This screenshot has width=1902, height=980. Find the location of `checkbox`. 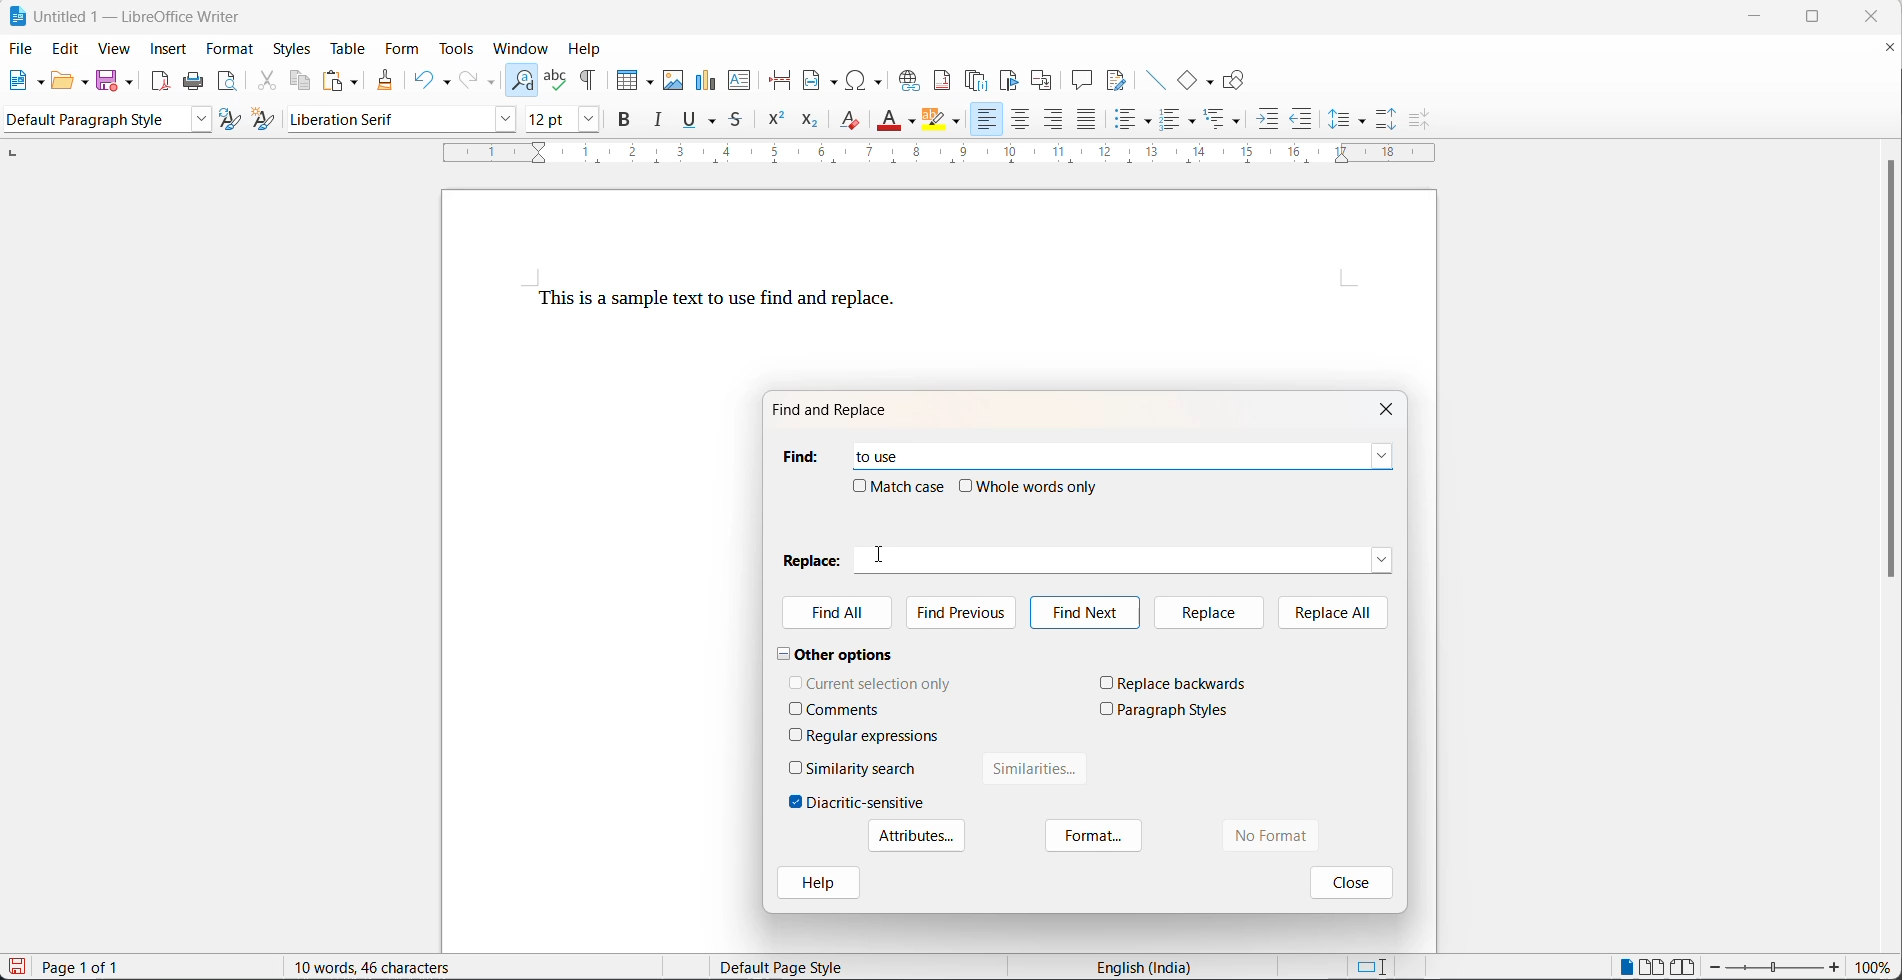

checkbox is located at coordinates (1107, 708).